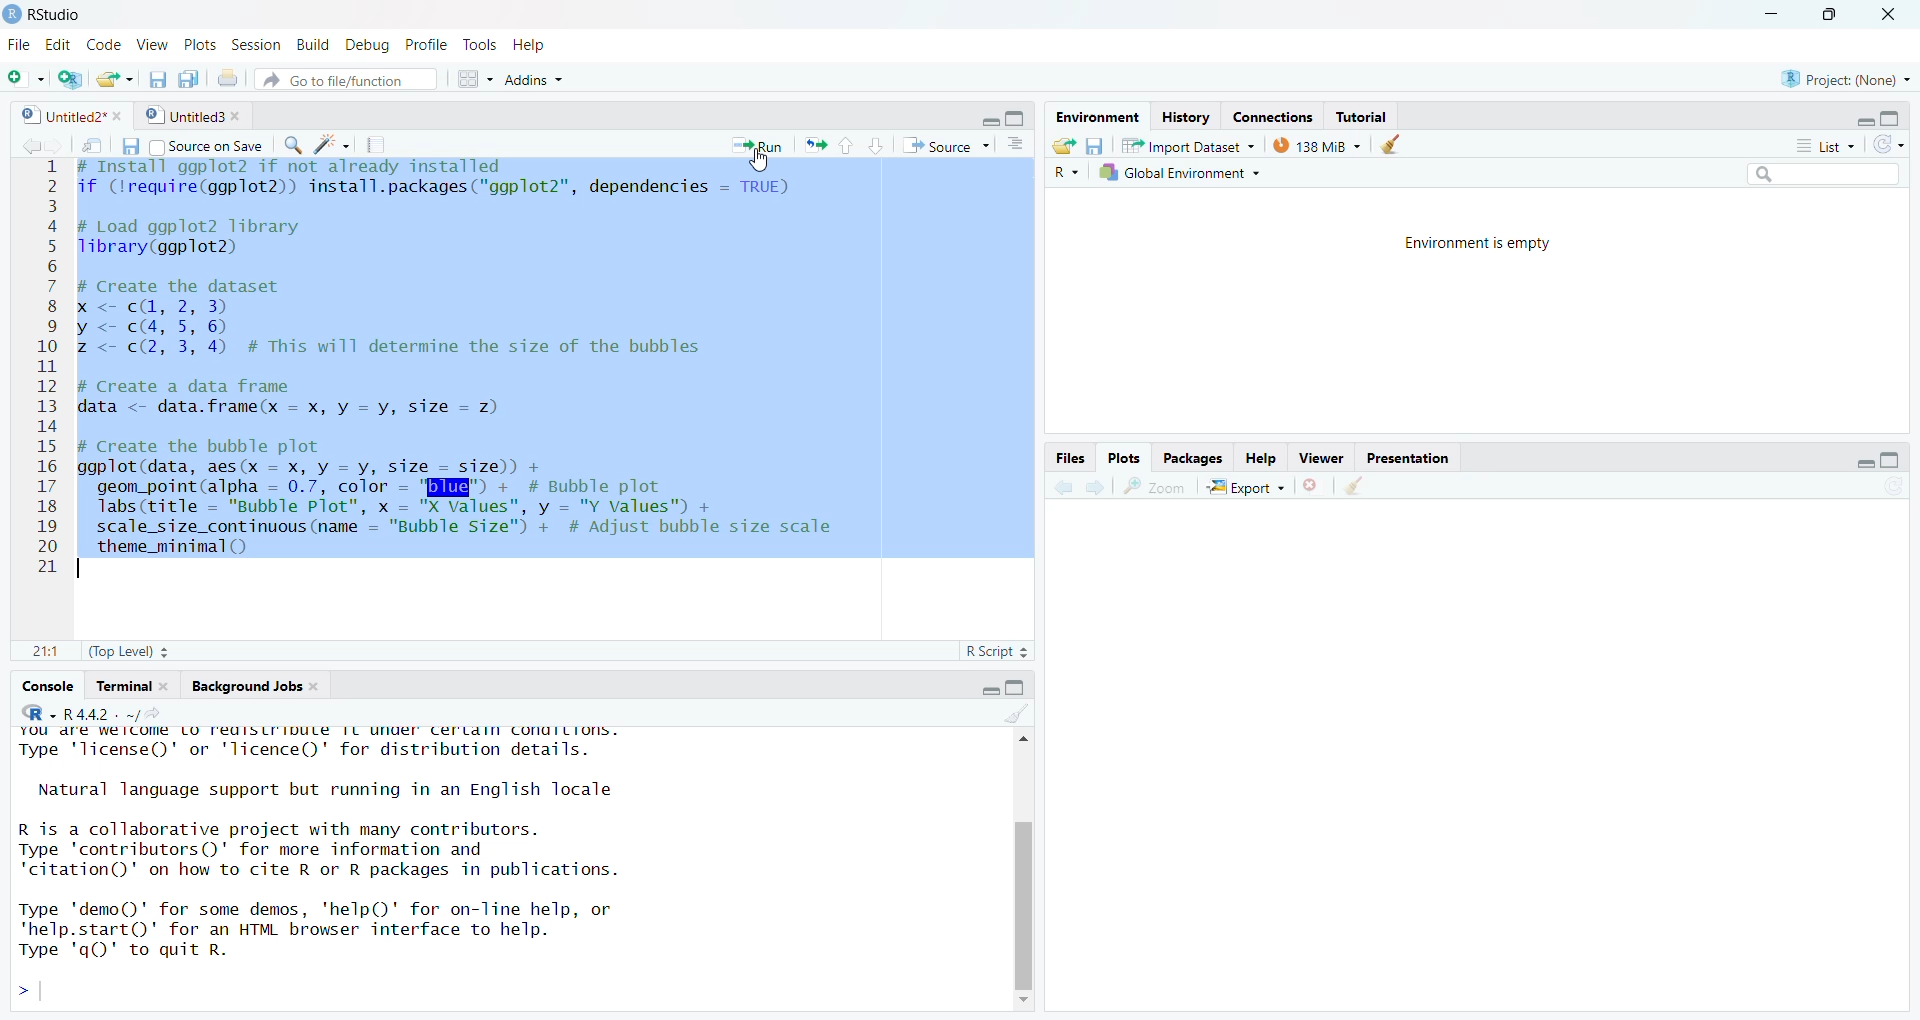 Image resolution: width=1920 pixels, height=1020 pixels. I want to click on text cursor, so click(86, 568).